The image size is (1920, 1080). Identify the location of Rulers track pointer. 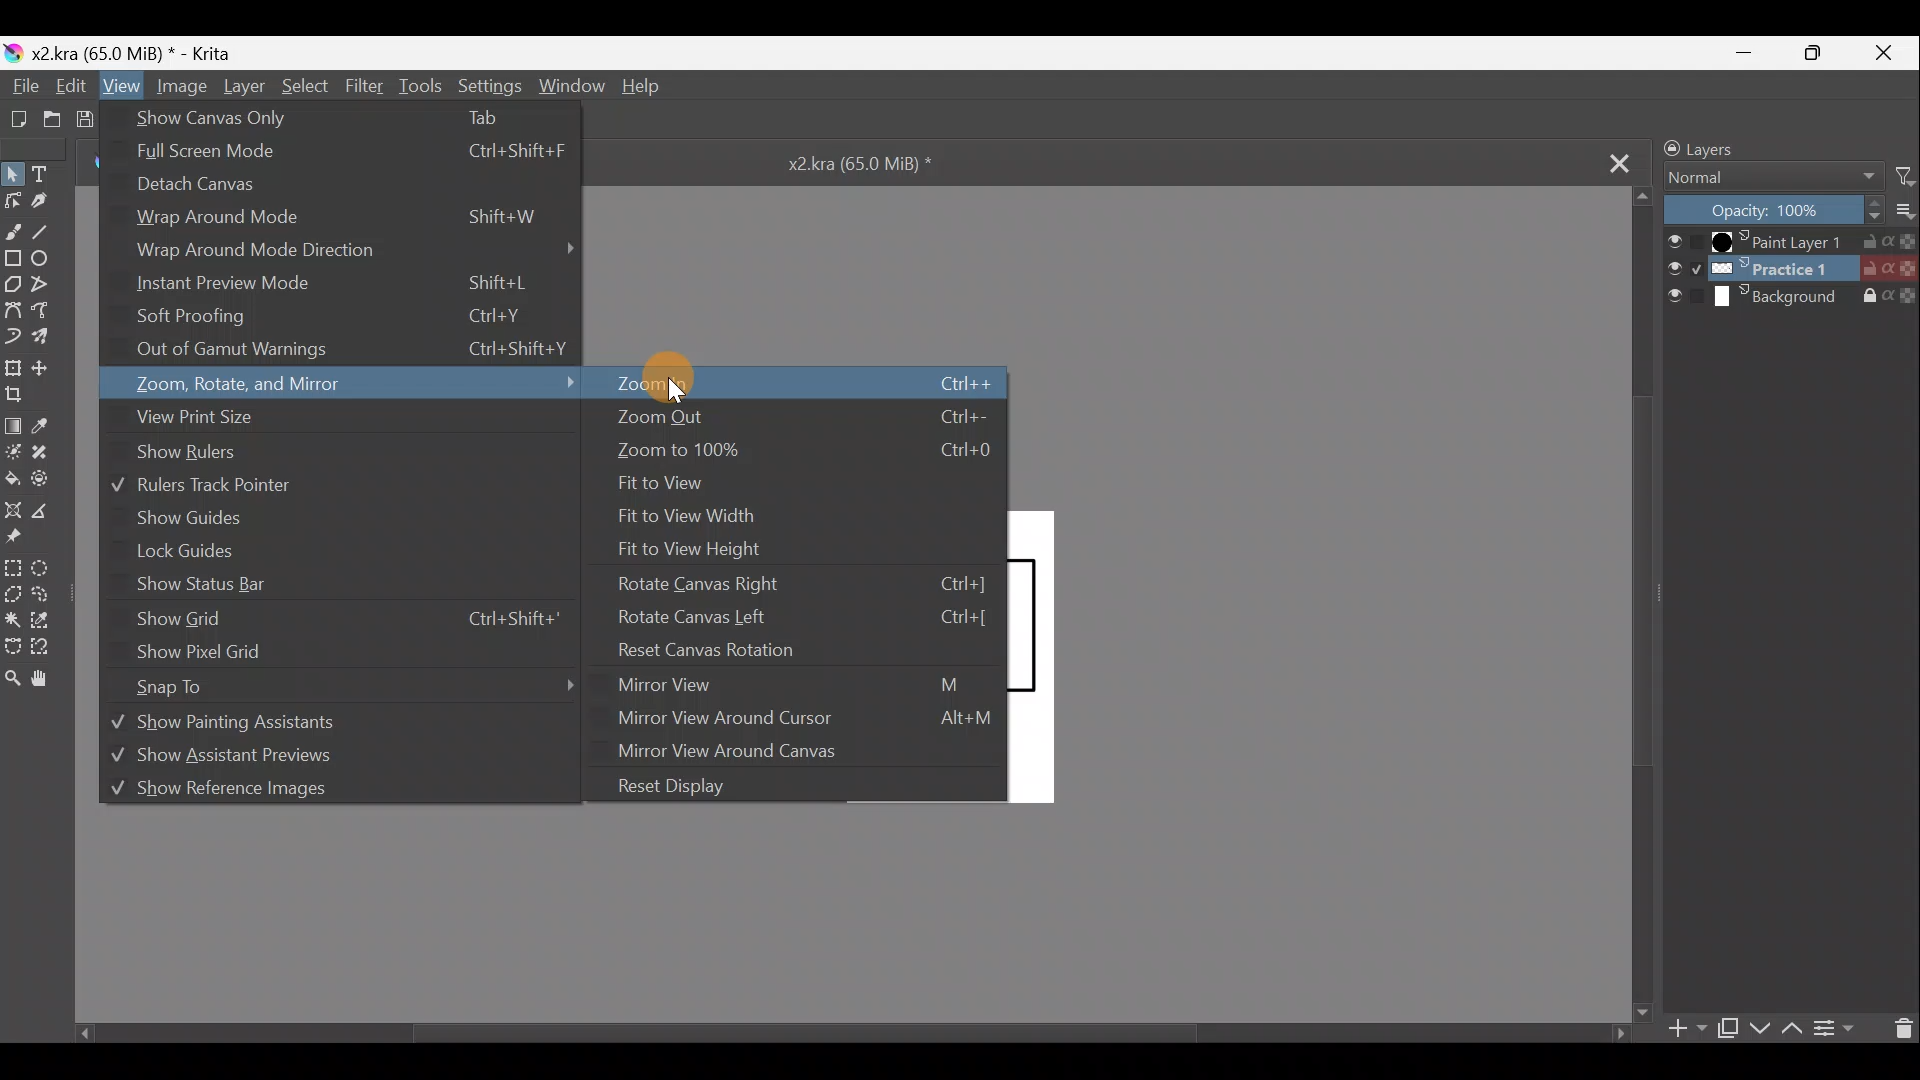
(205, 484).